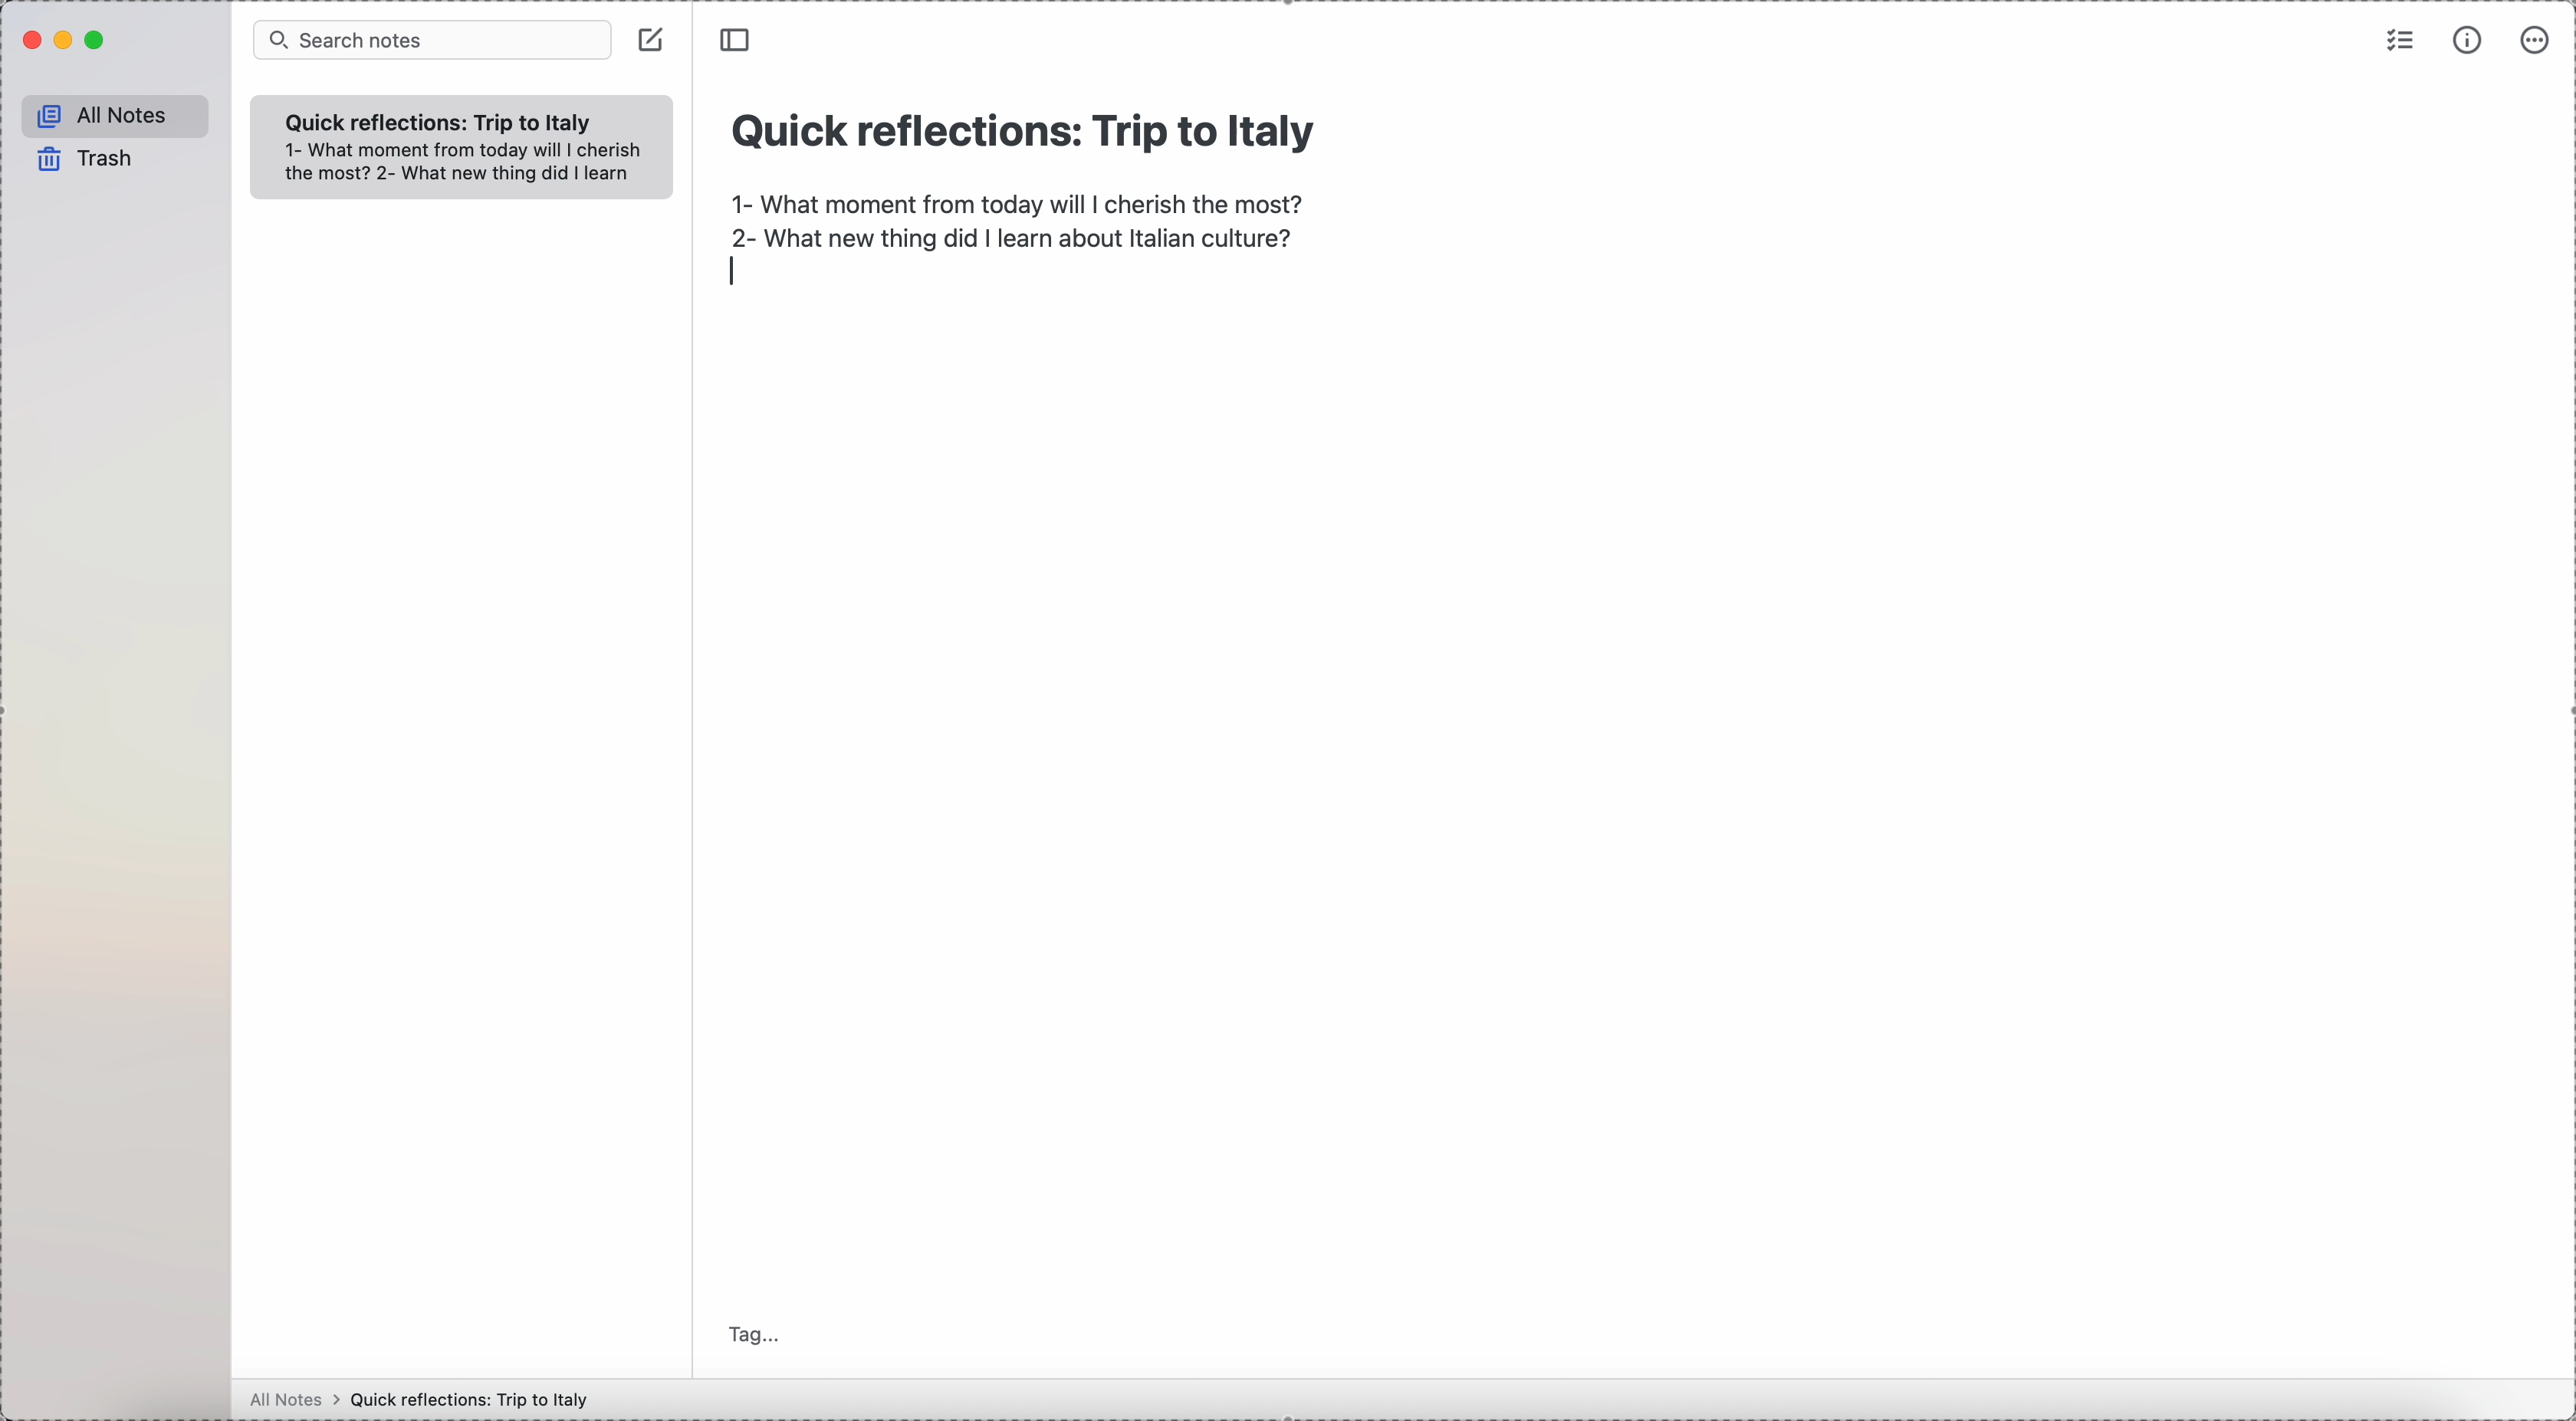 This screenshot has width=2576, height=1421. I want to click on metrics, so click(2470, 39).